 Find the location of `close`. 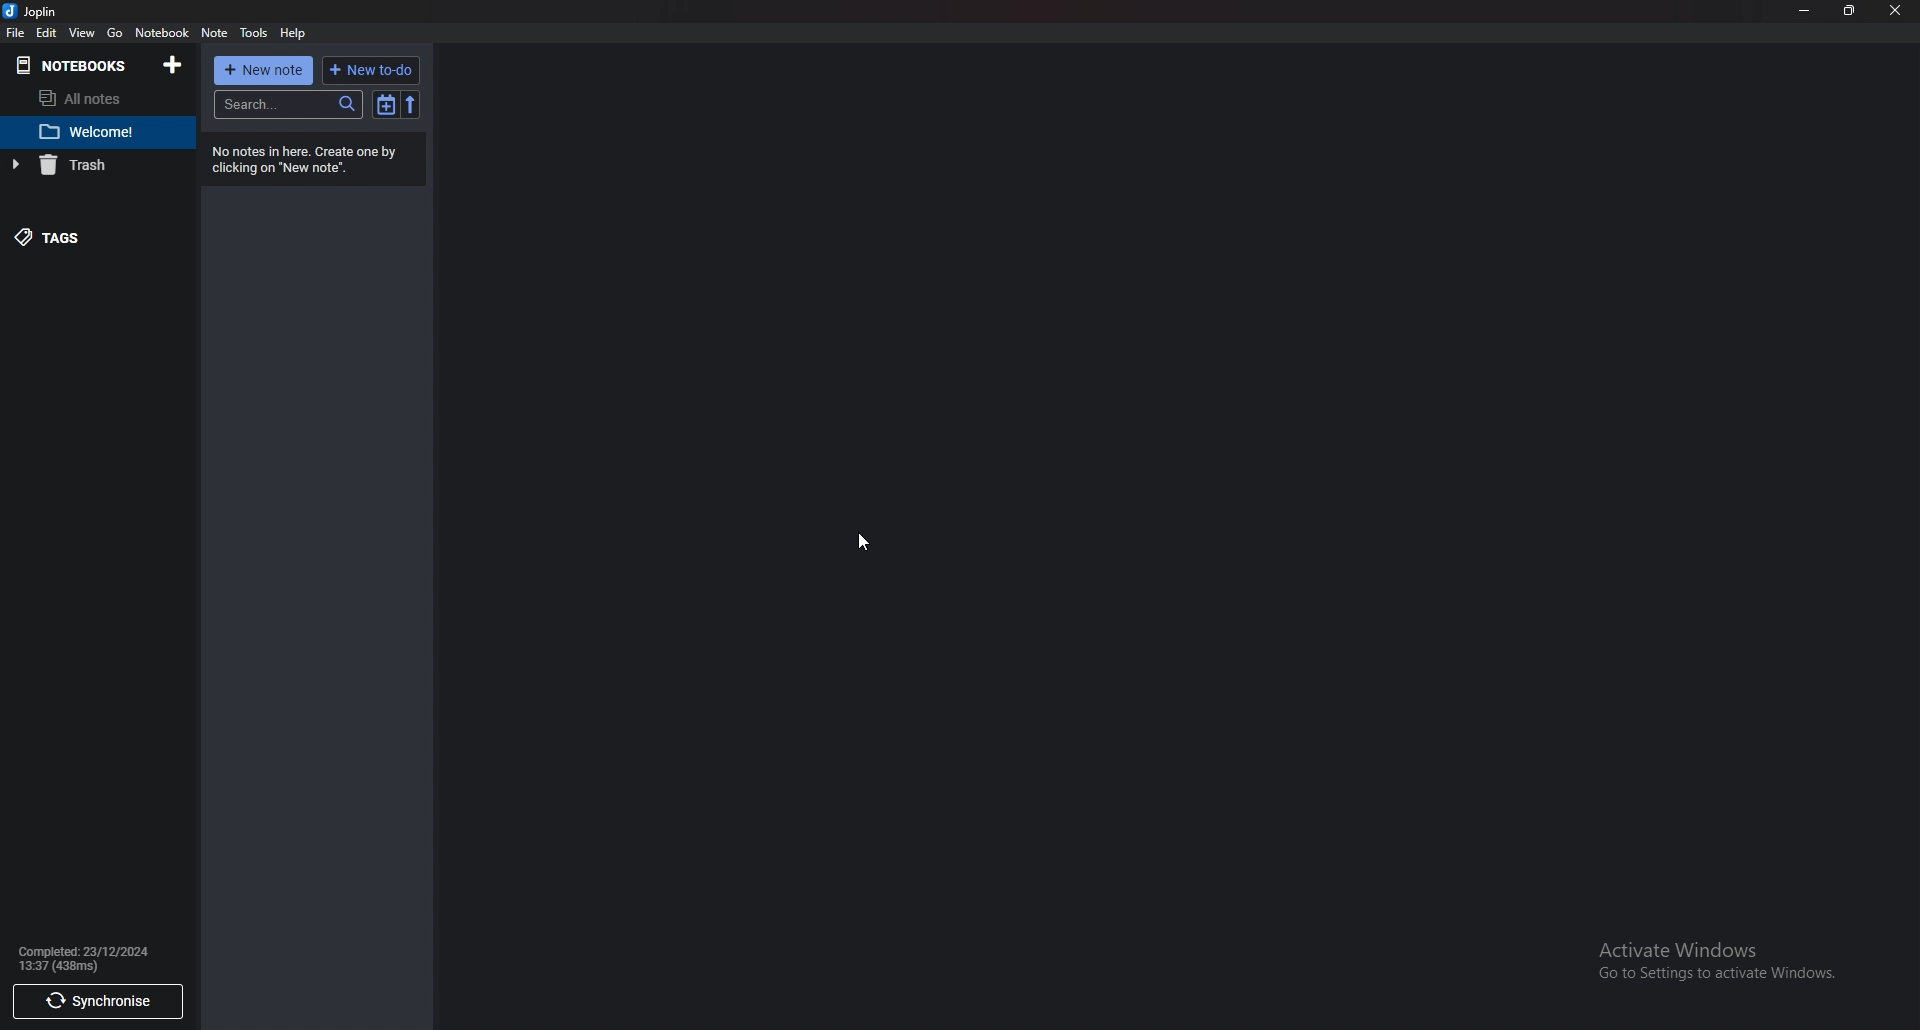

close is located at coordinates (1894, 10).